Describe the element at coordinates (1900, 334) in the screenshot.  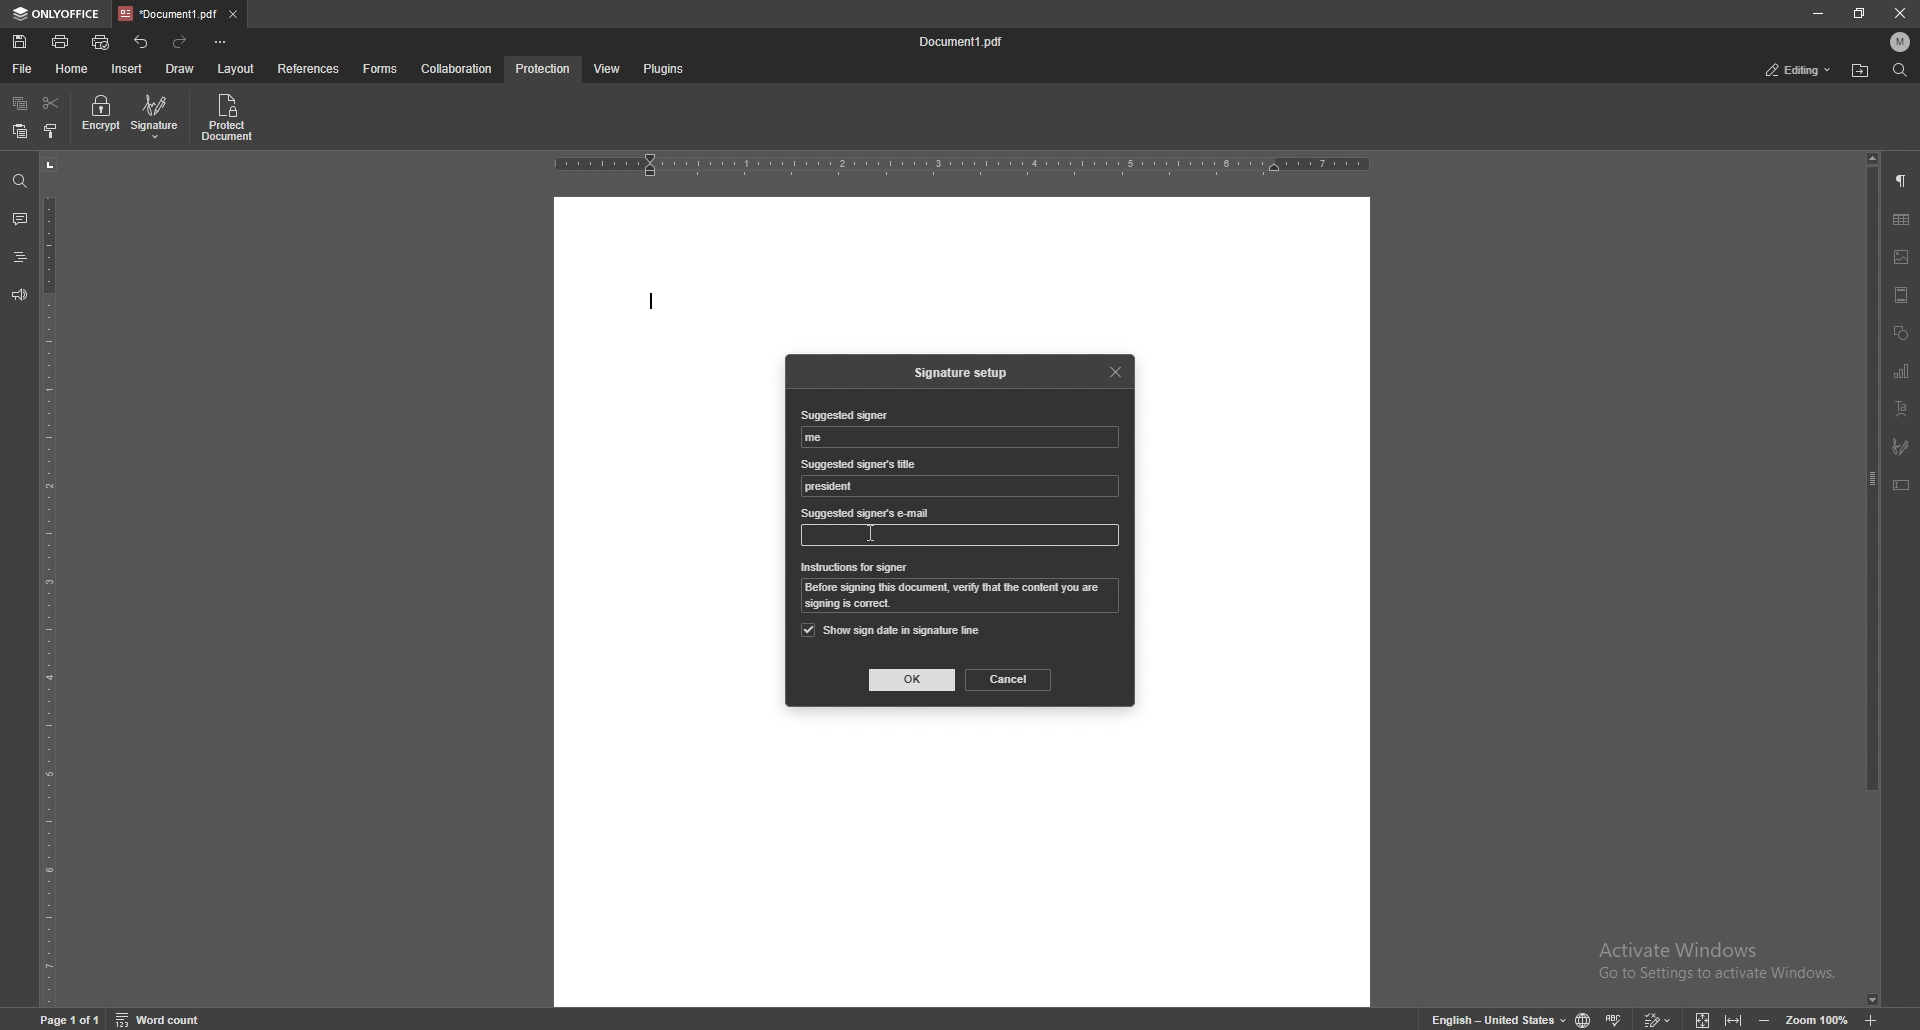
I see `shapes` at that location.